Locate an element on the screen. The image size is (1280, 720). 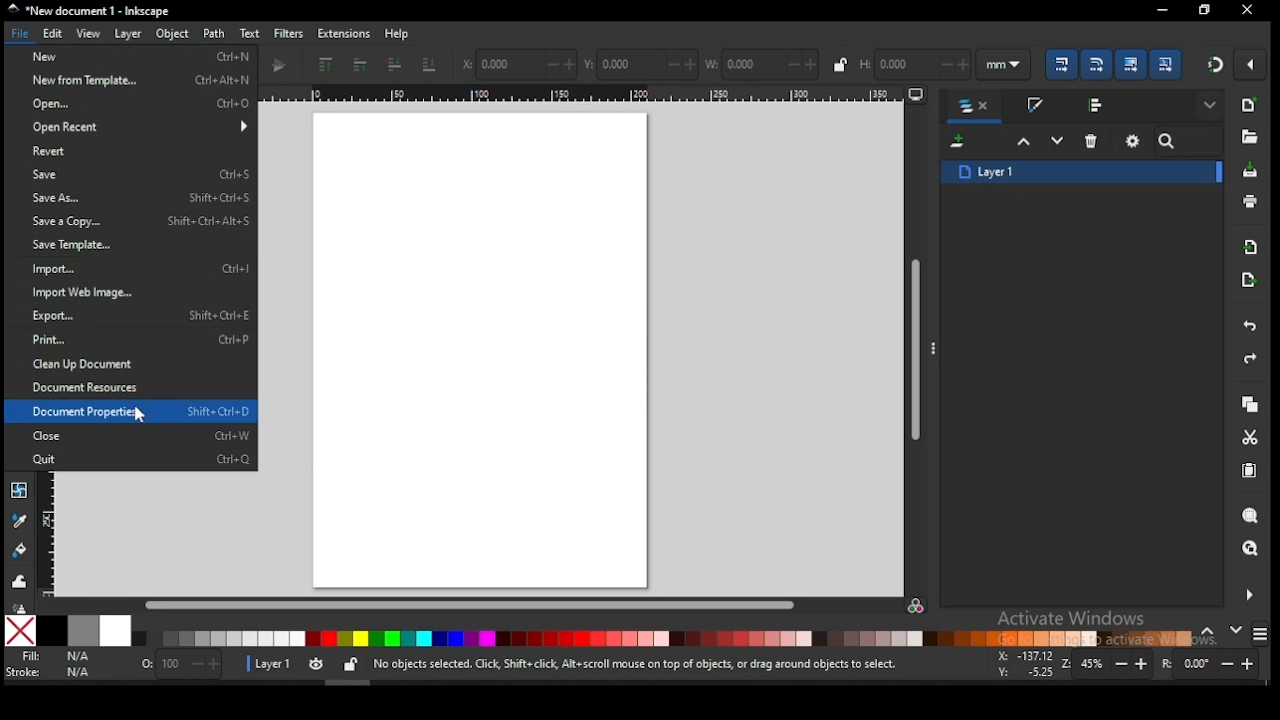
icon and filename is located at coordinates (90, 11).